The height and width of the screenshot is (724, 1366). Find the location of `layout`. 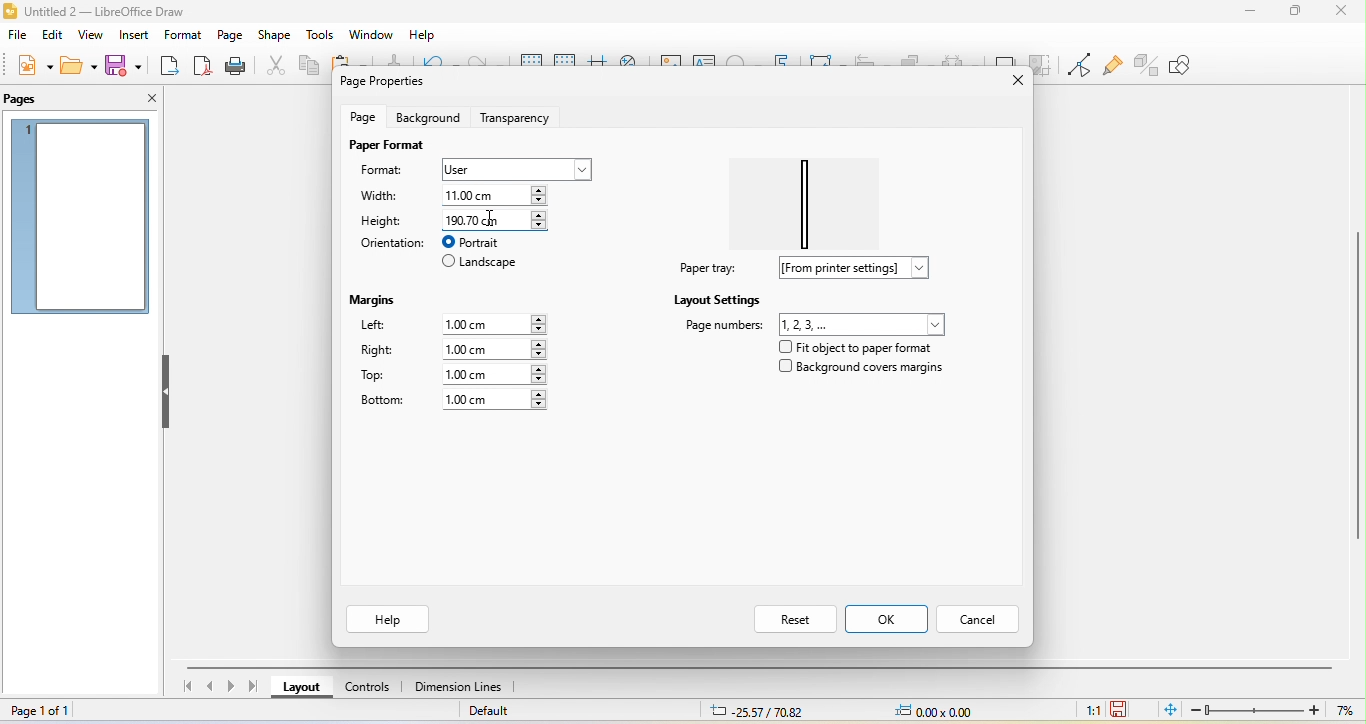

layout is located at coordinates (303, 690).